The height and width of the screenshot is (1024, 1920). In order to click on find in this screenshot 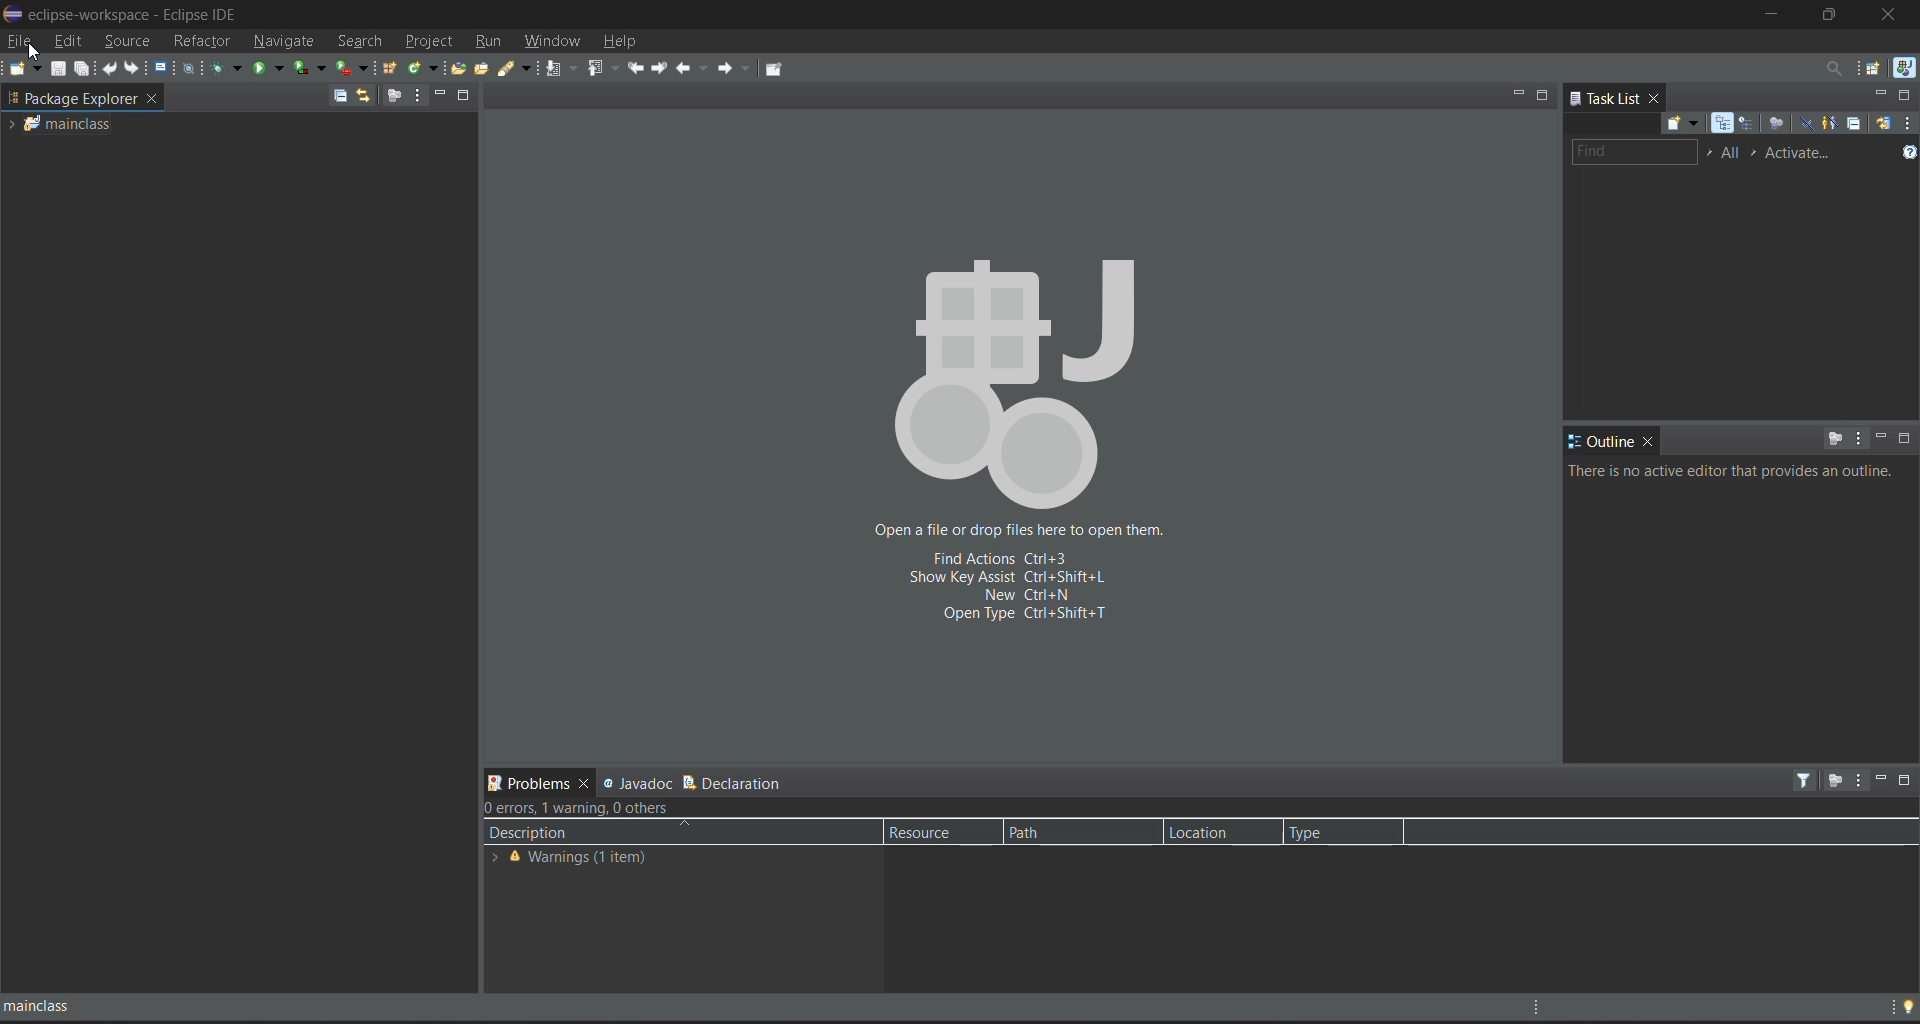, I will do `click(1634, 152)`.